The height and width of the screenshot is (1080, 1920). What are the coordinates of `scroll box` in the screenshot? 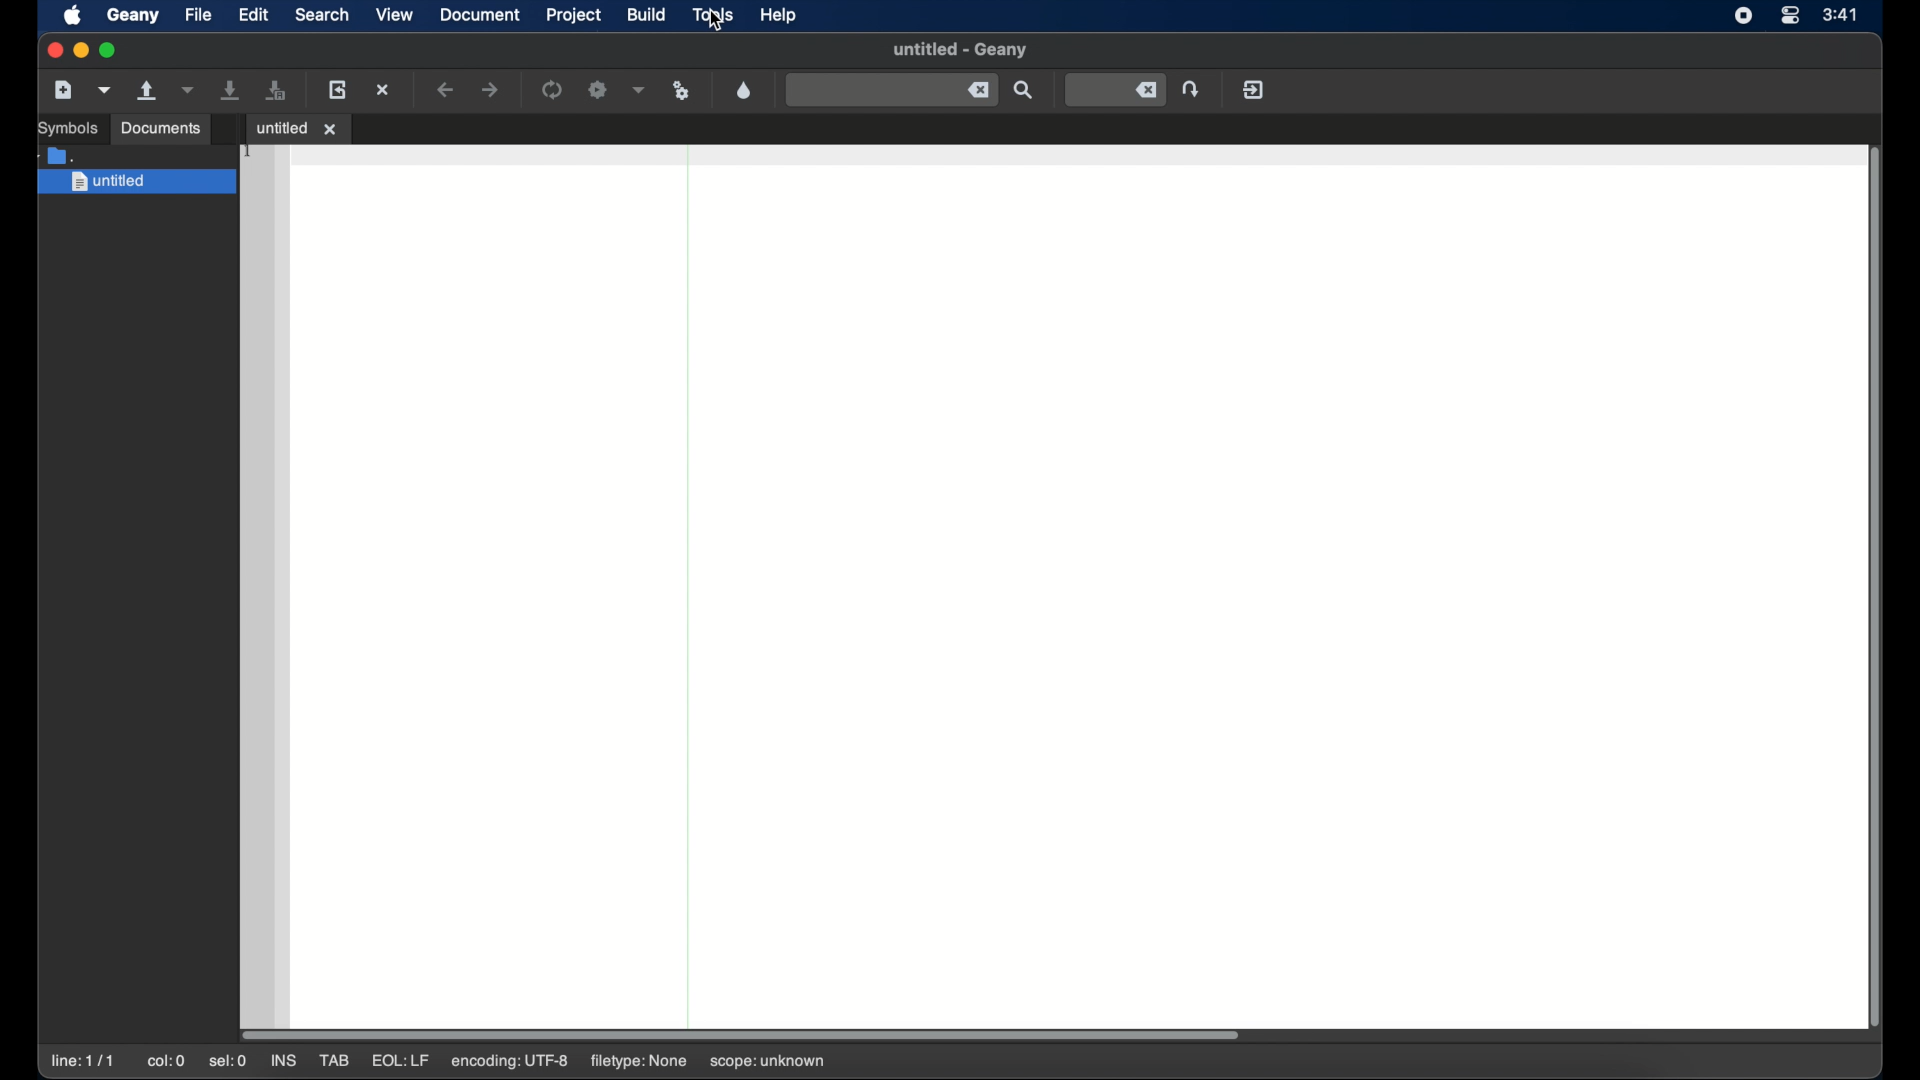 It's located at (744, 1032).